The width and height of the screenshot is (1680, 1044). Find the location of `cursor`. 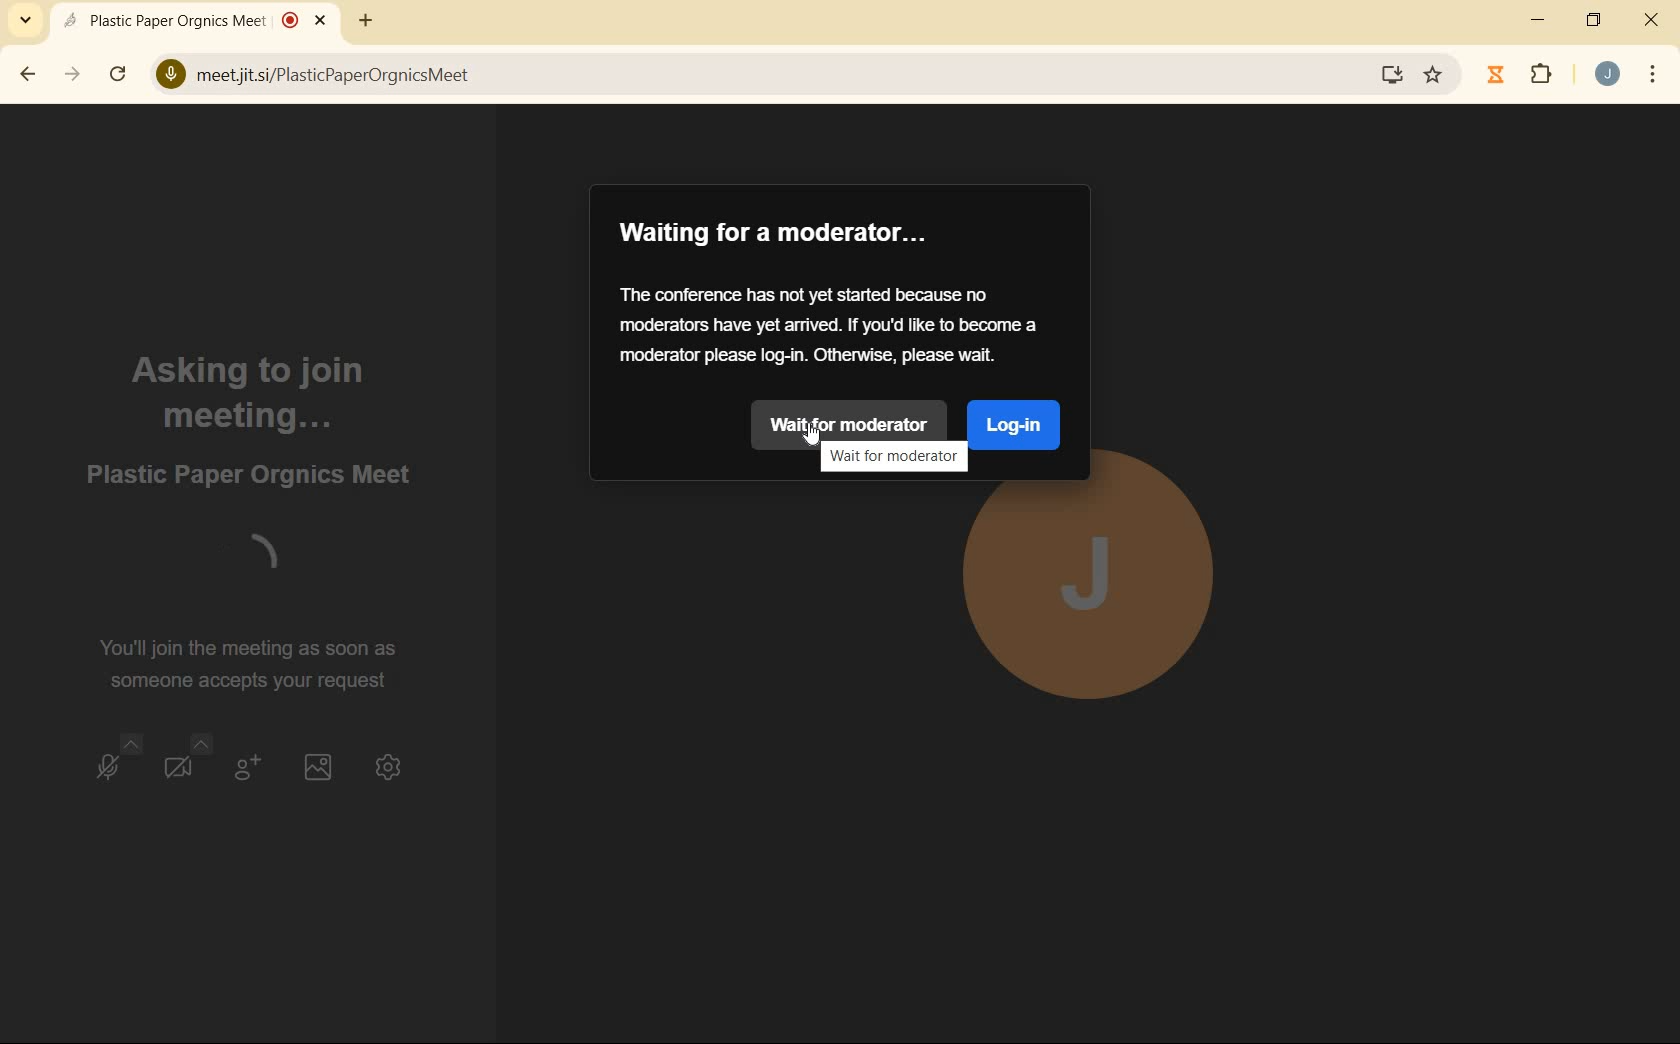

cursor is located at coordinates (814, 435).